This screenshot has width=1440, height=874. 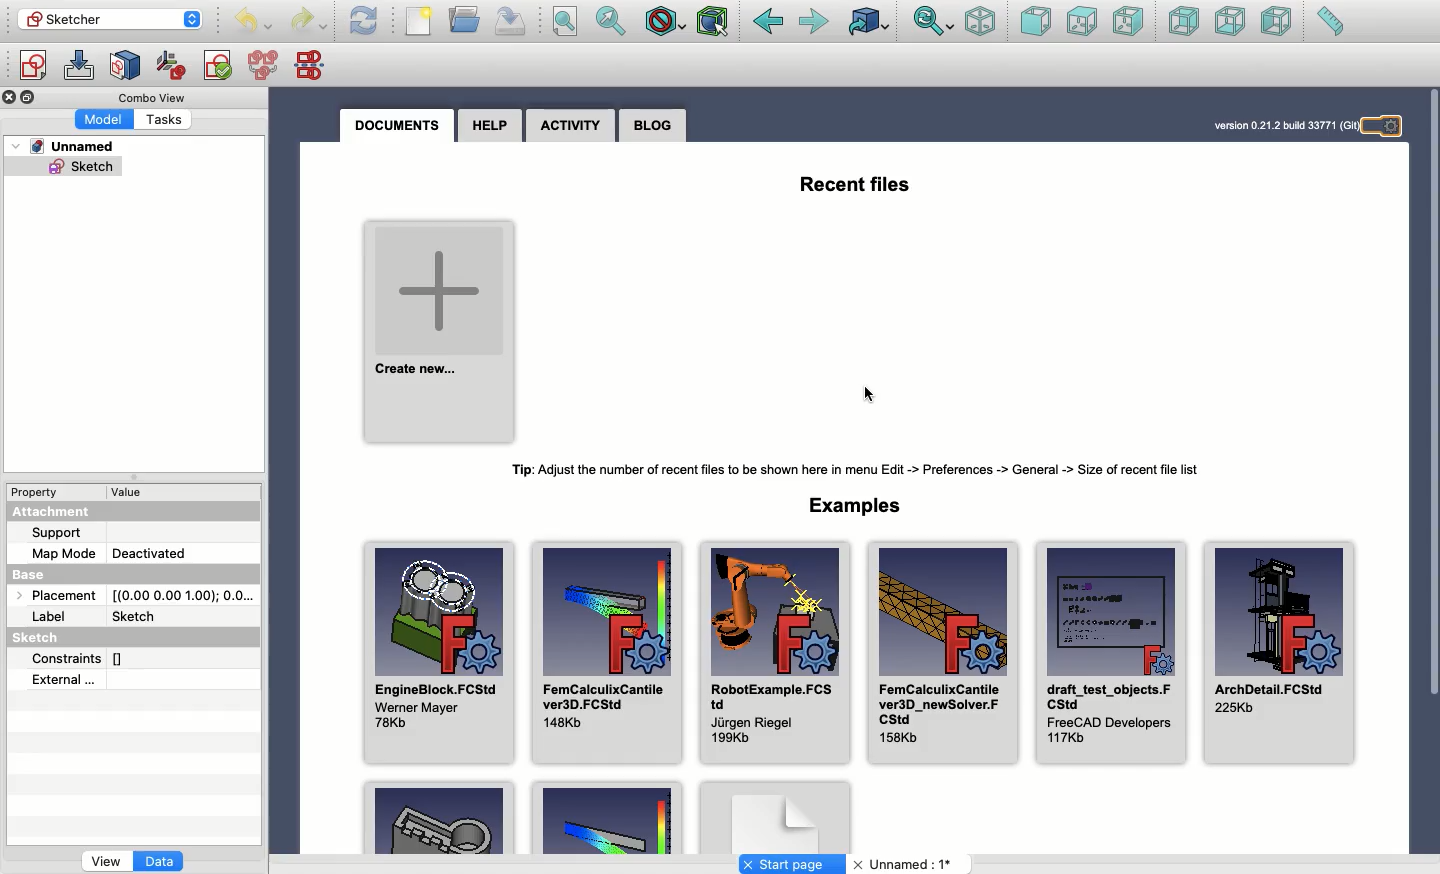 What do you see at coordinates (40, 490) in the screenshot?
I see `Property` at bounding box center [40, 490].